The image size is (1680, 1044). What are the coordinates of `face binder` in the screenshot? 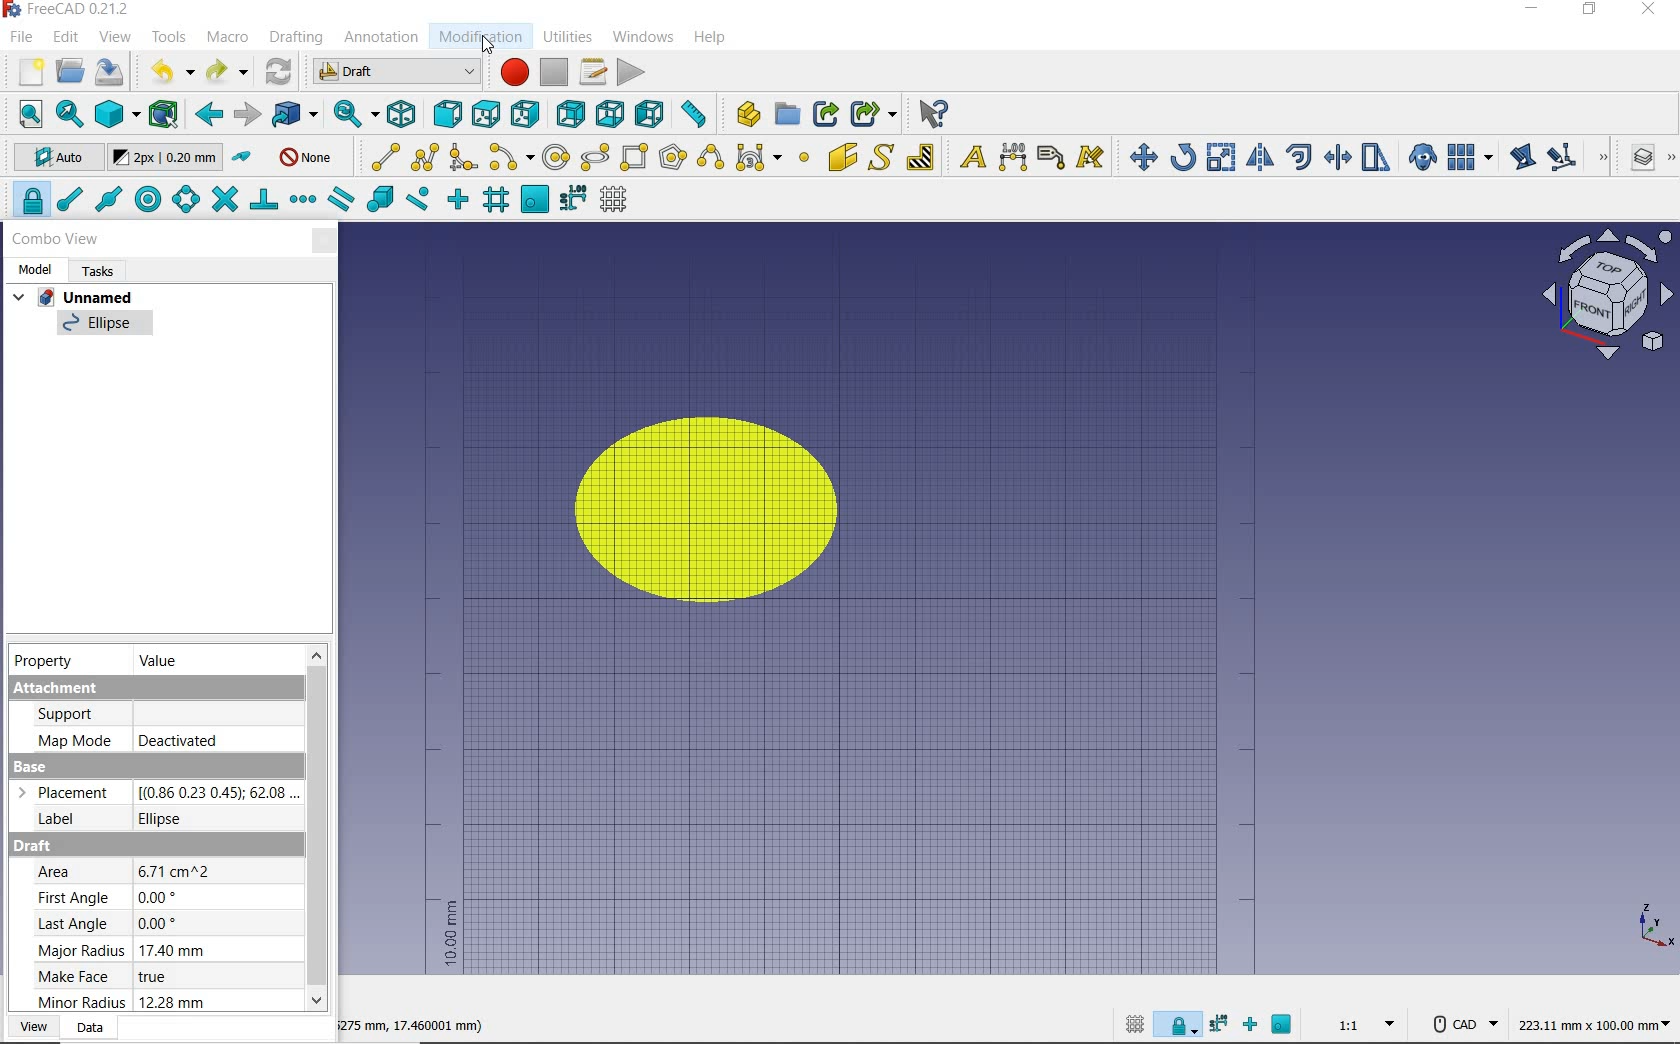 It's located at (844, 159).